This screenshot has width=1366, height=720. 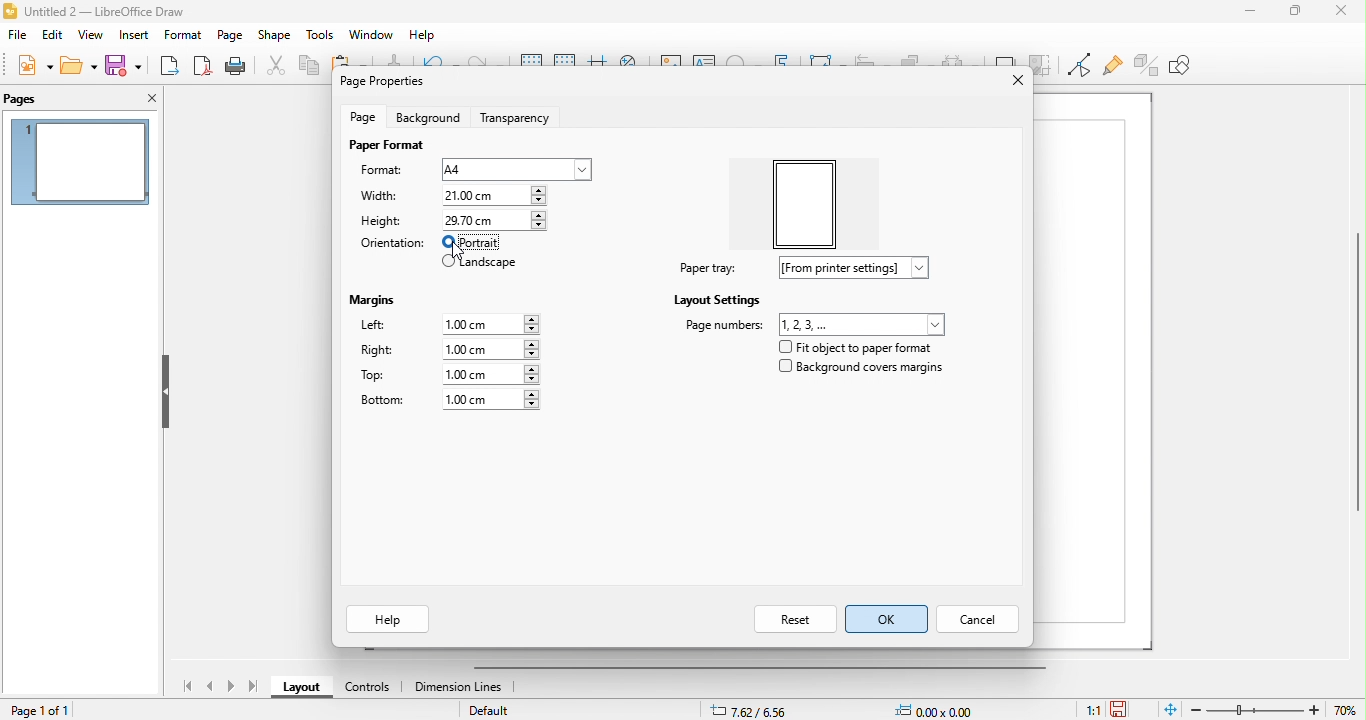 I want to click on top, so click(x=459, y=376).